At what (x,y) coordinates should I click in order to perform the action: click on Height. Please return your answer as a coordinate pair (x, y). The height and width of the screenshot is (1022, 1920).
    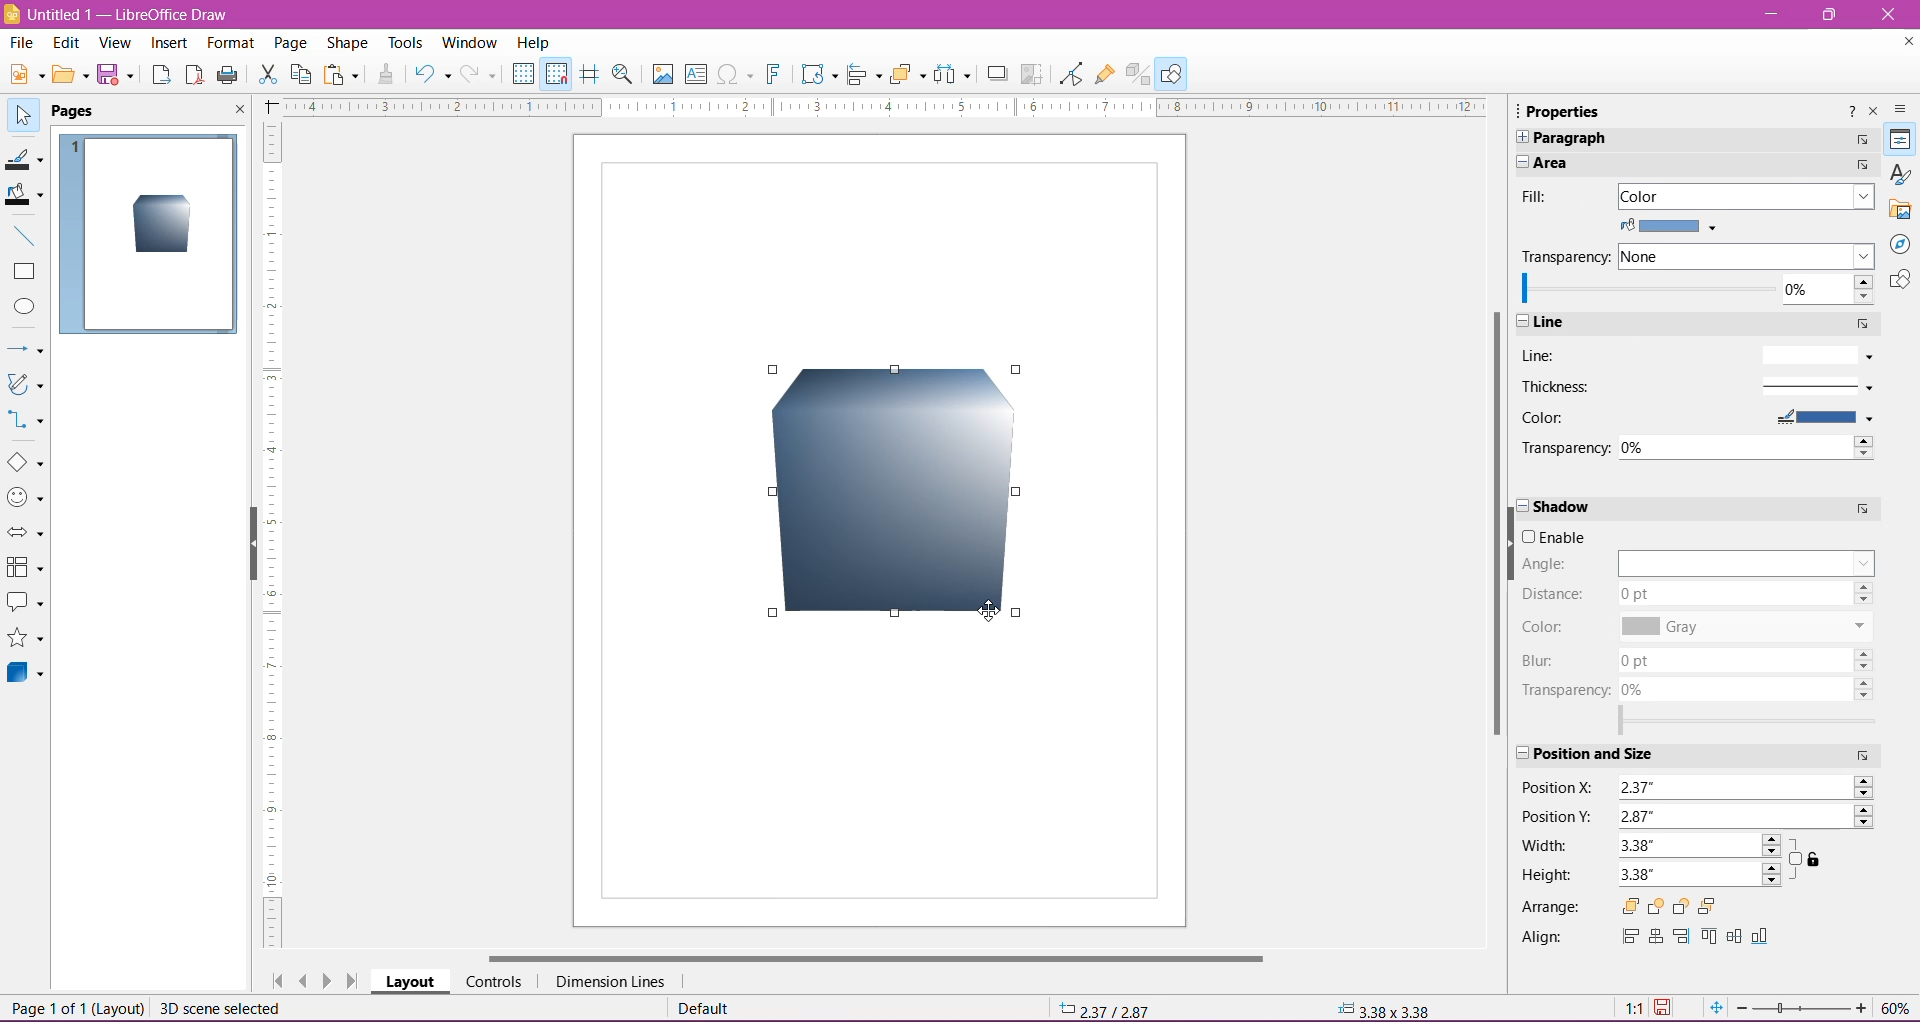
    Looking at the image, I should click on (1547, 876).